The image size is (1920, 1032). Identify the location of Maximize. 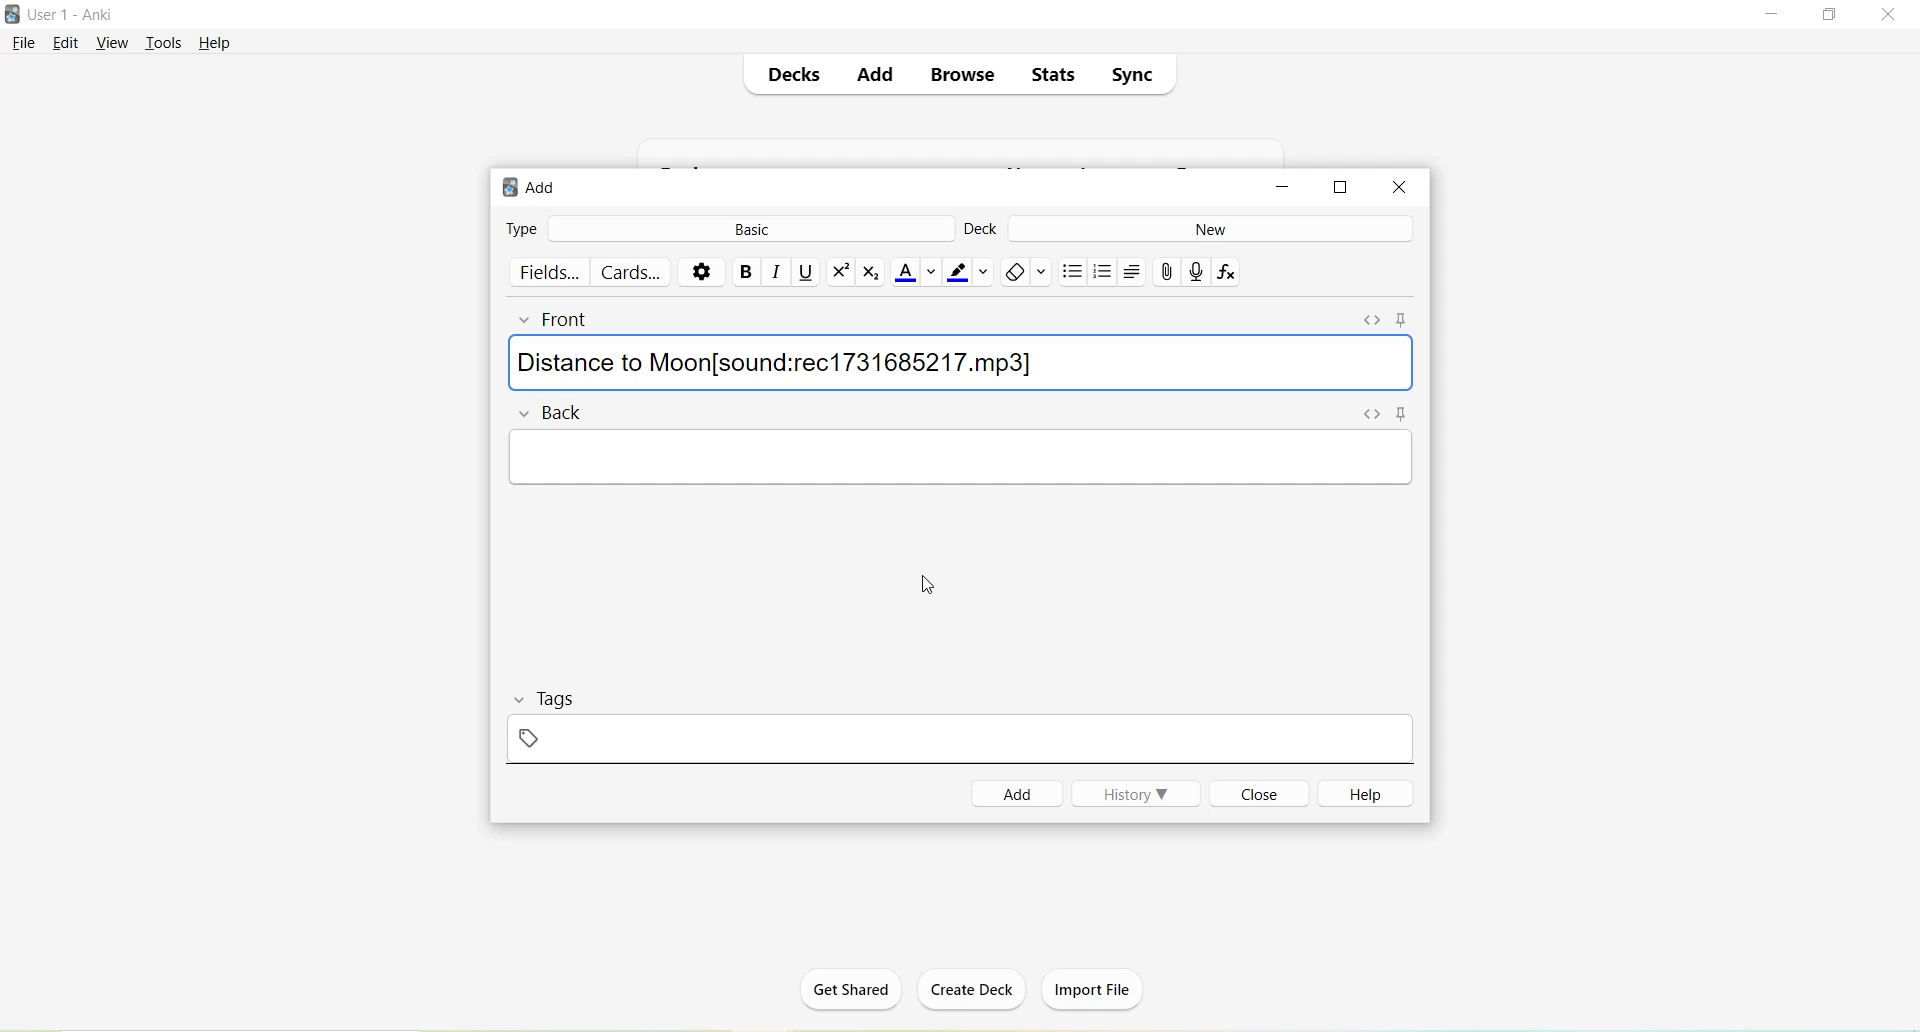
(1830, 15).